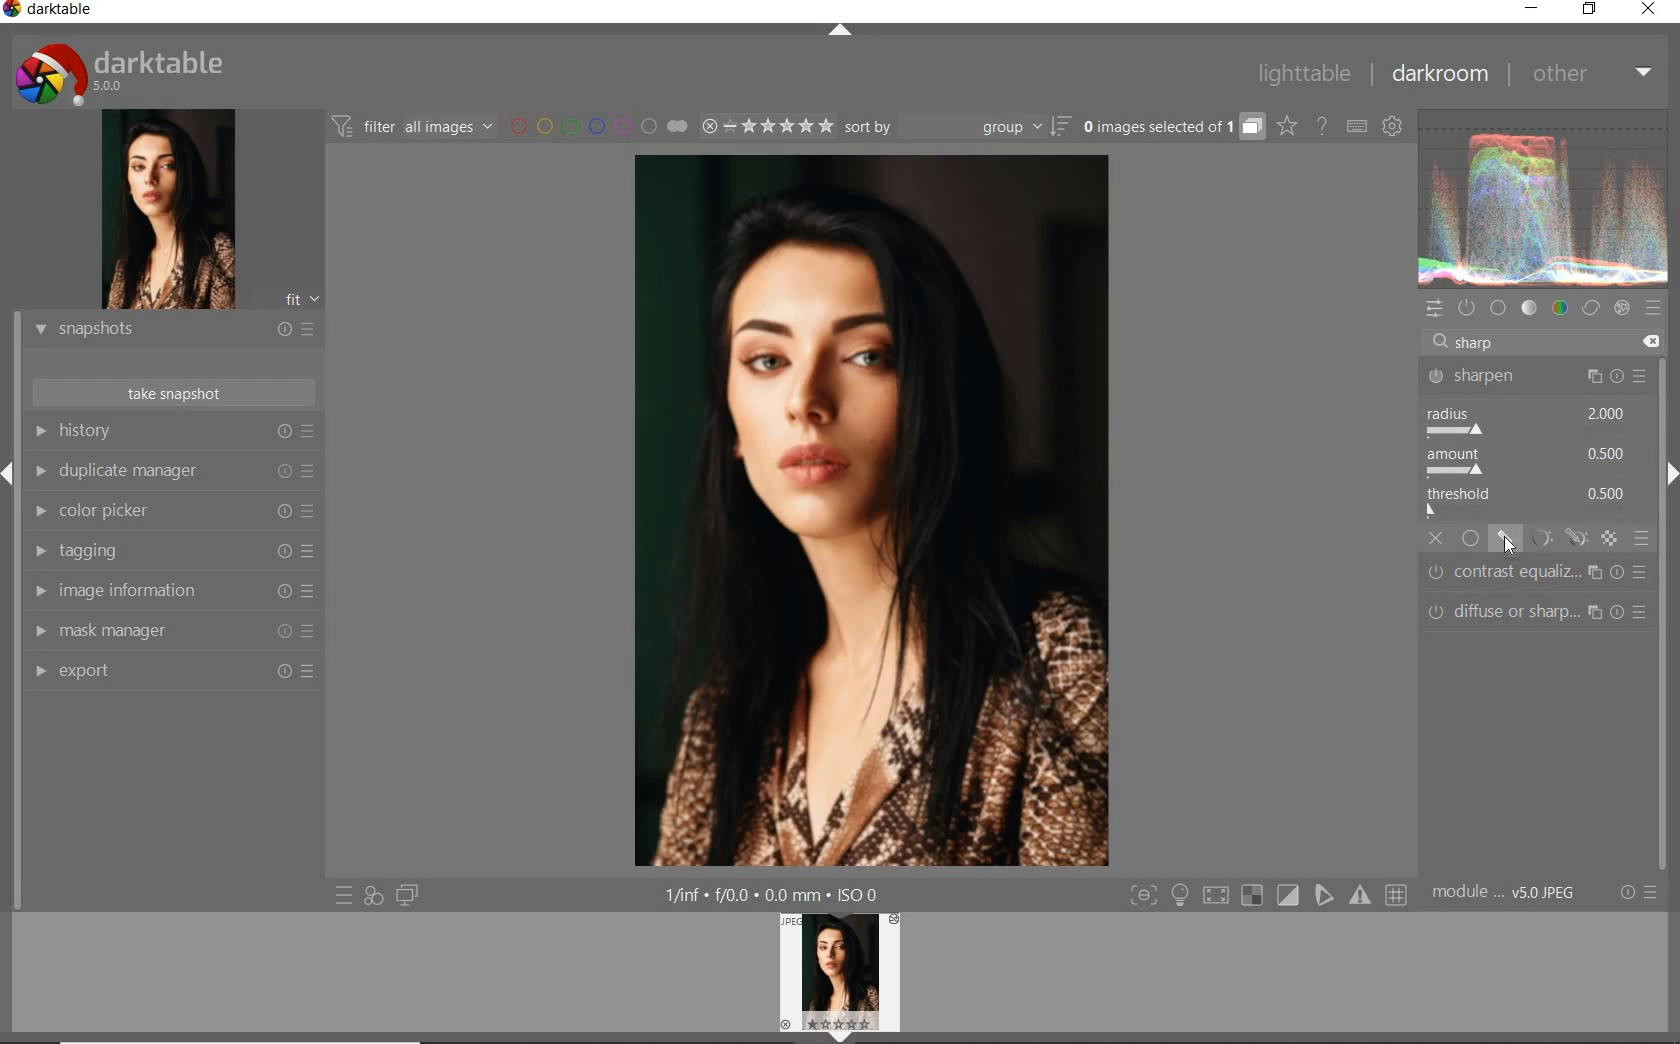 This screenshot has width=1680, height=1044. What do you see at coordinates (1438, 539) in the screenshot?
I see `off` at bounding box center [1438, 539].